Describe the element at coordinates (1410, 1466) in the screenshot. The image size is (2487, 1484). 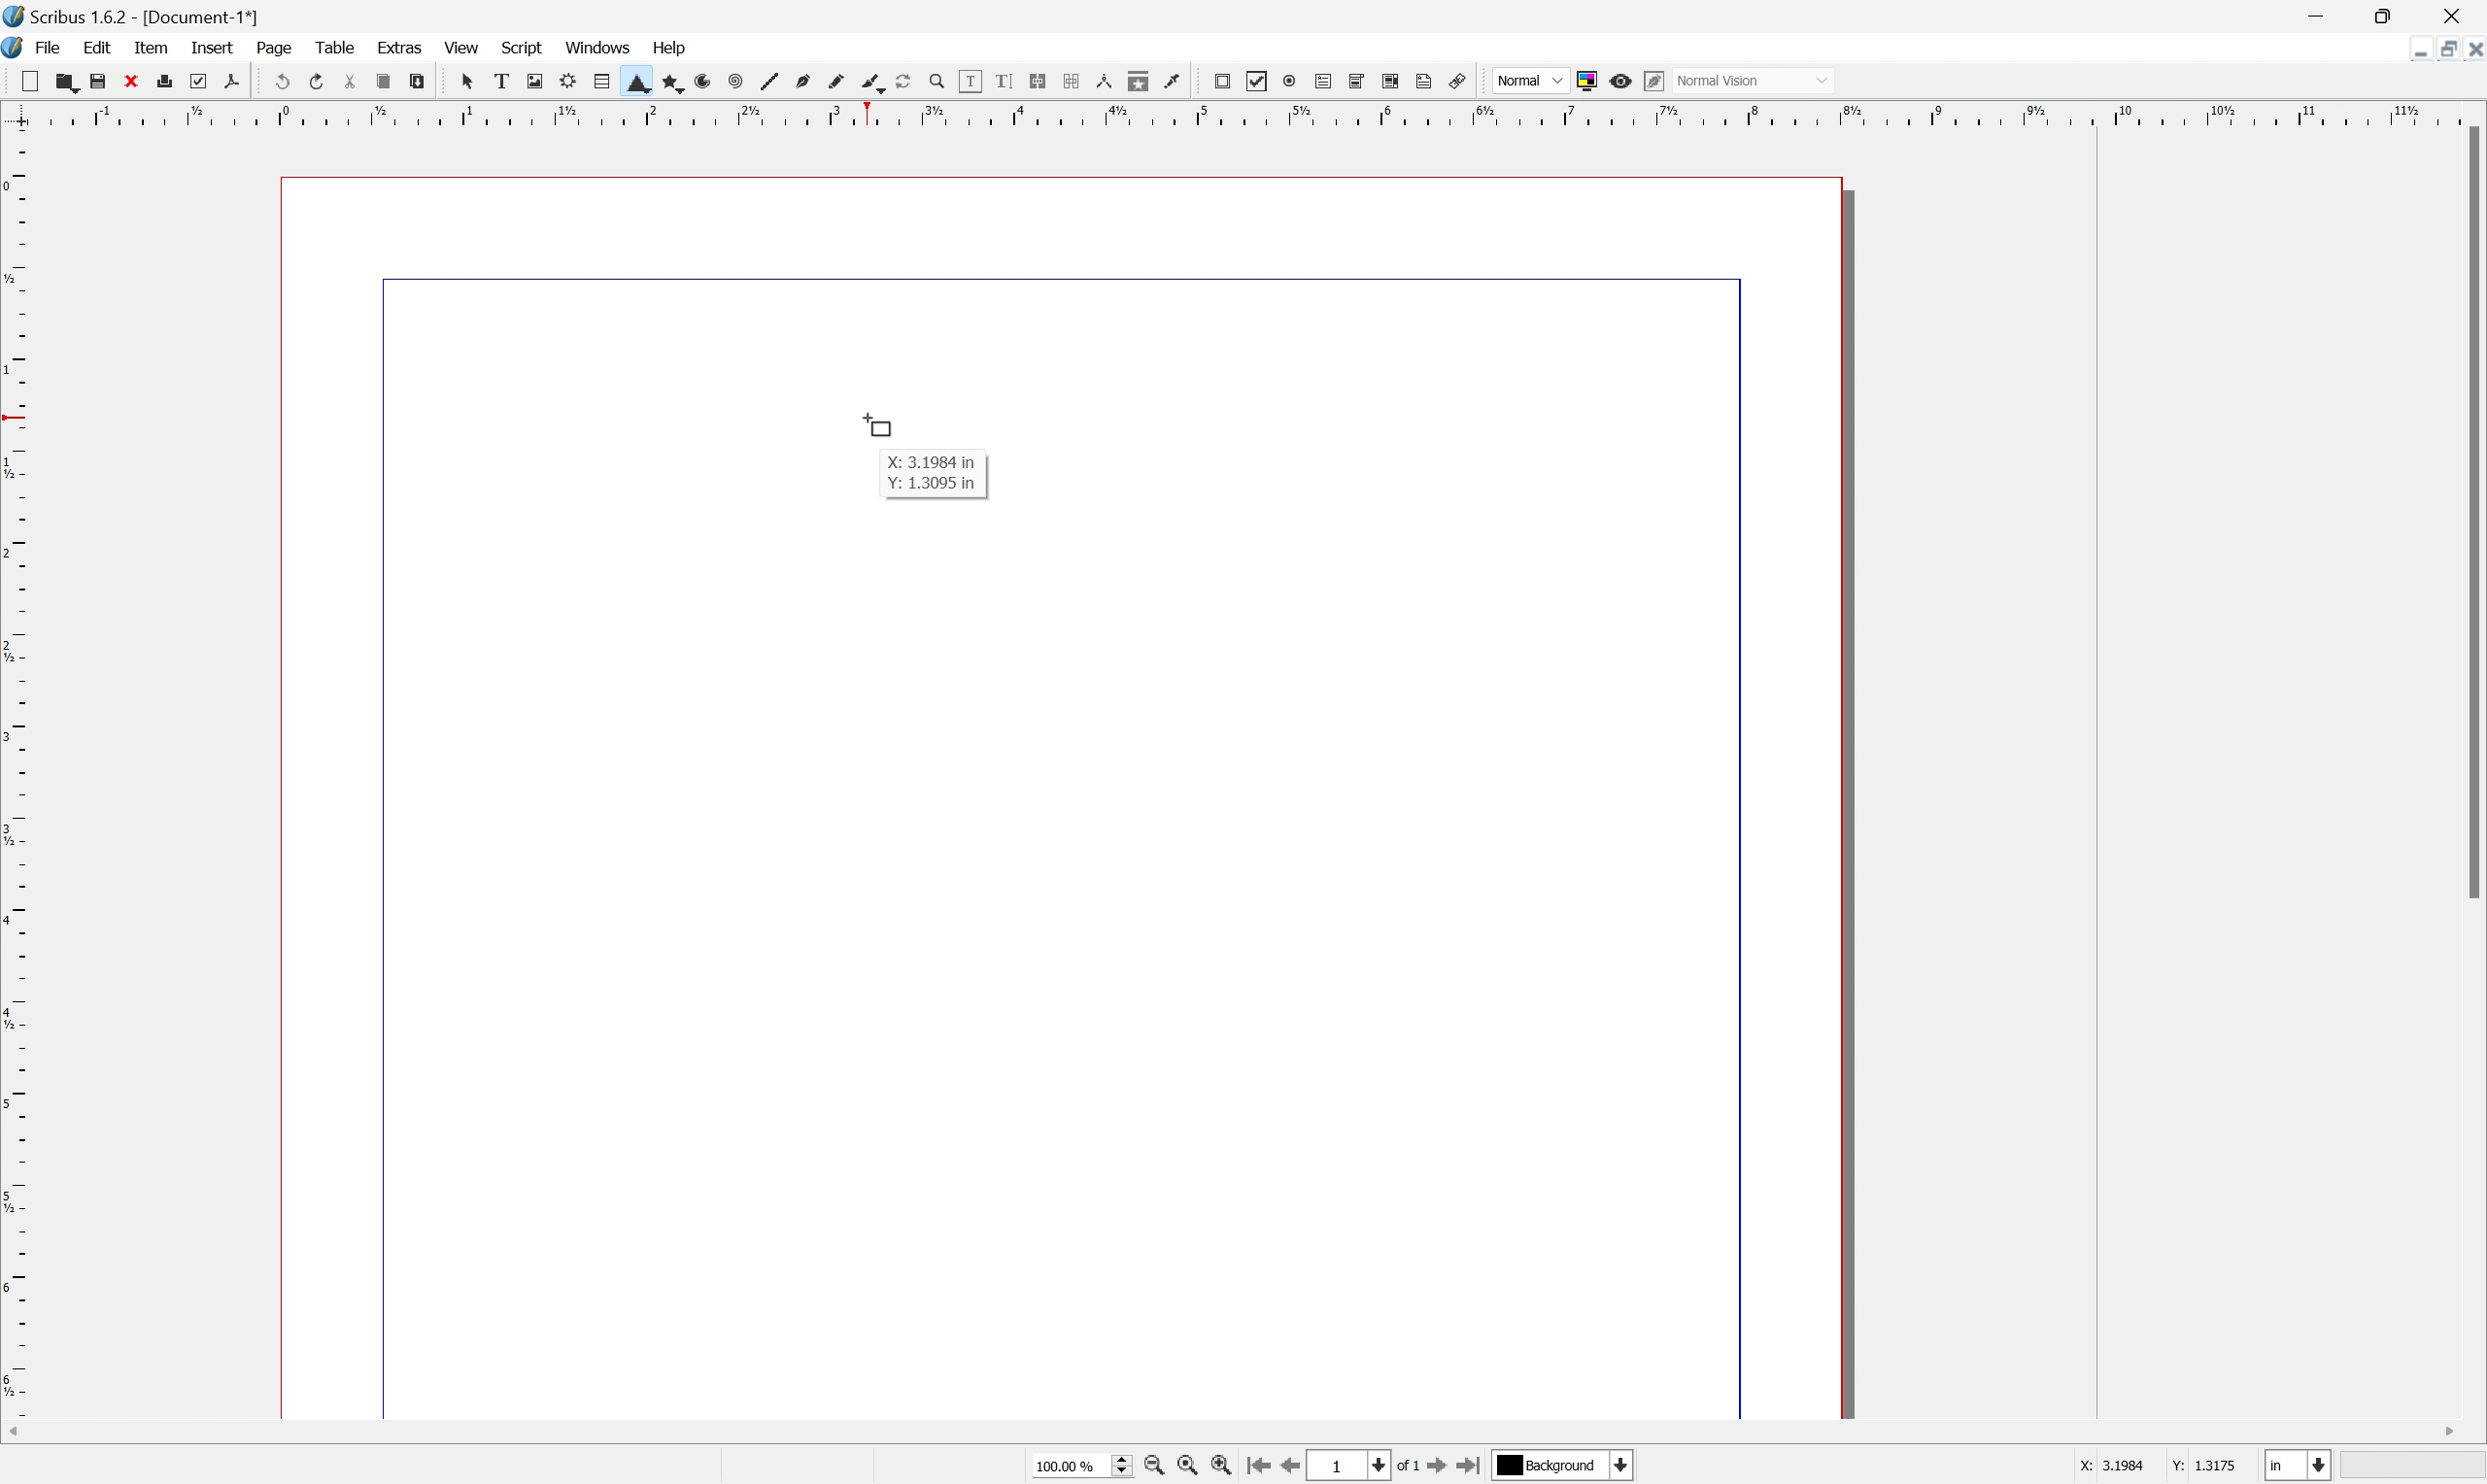
I see `of 1` at that location.